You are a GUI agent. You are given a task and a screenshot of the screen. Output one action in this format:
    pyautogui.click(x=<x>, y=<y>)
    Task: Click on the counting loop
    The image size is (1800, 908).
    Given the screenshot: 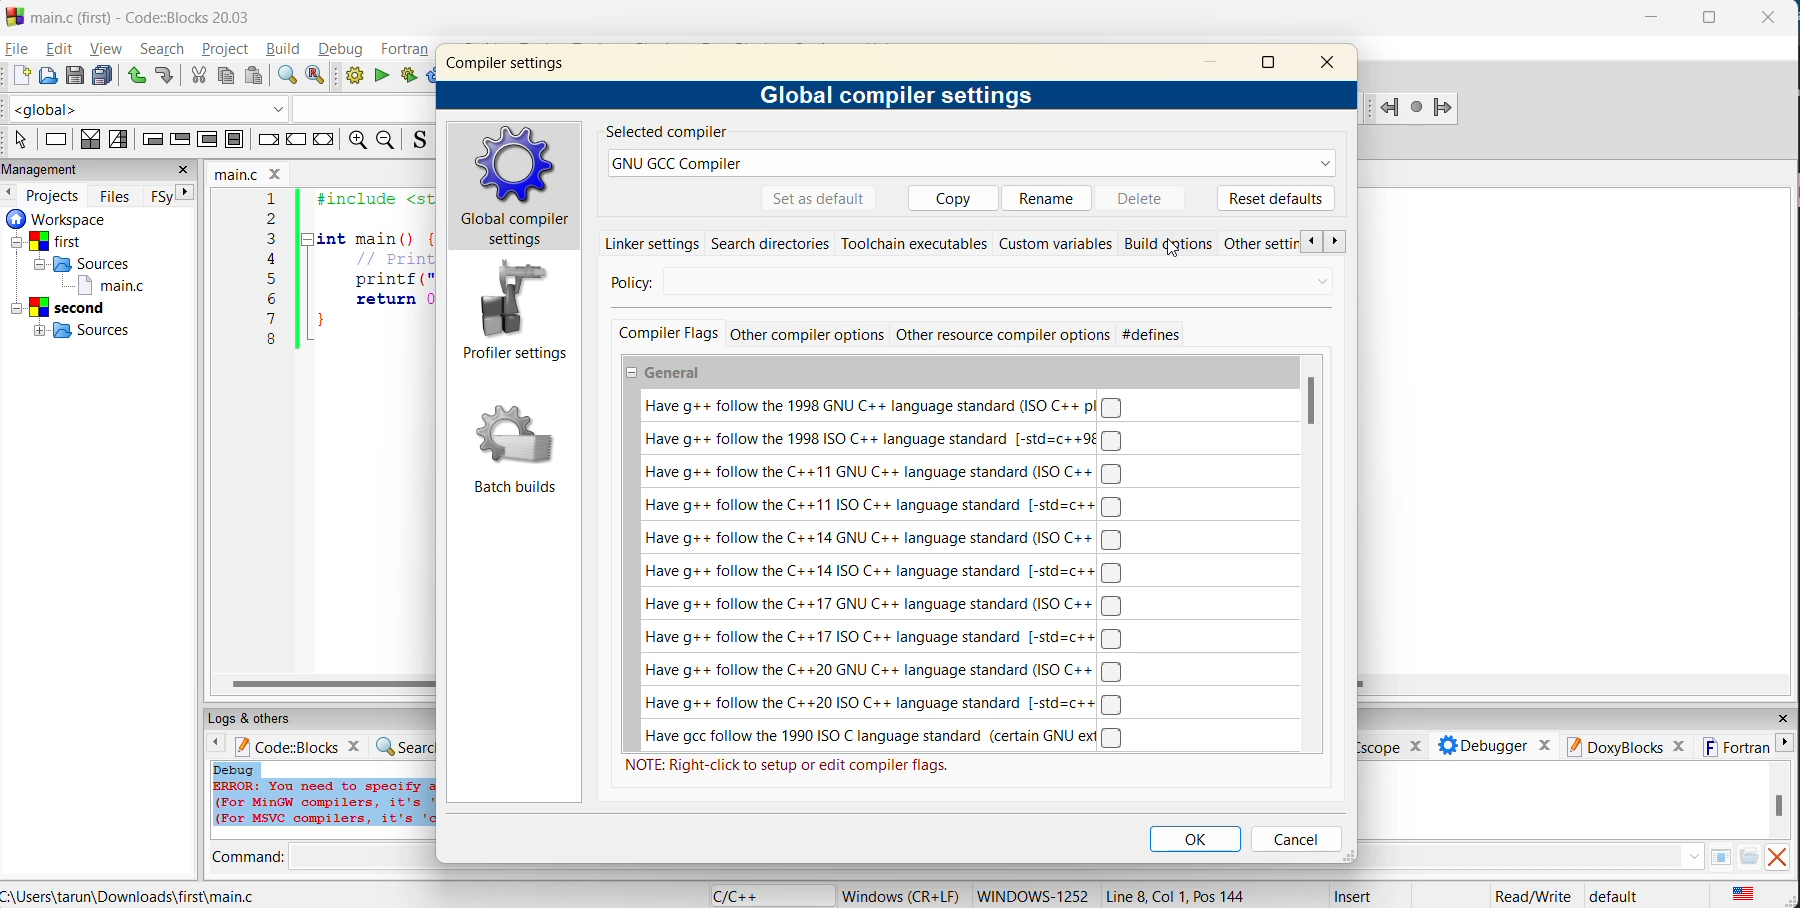 What is the action you would take?
    pyautogui.click(x=210, y=141)
    